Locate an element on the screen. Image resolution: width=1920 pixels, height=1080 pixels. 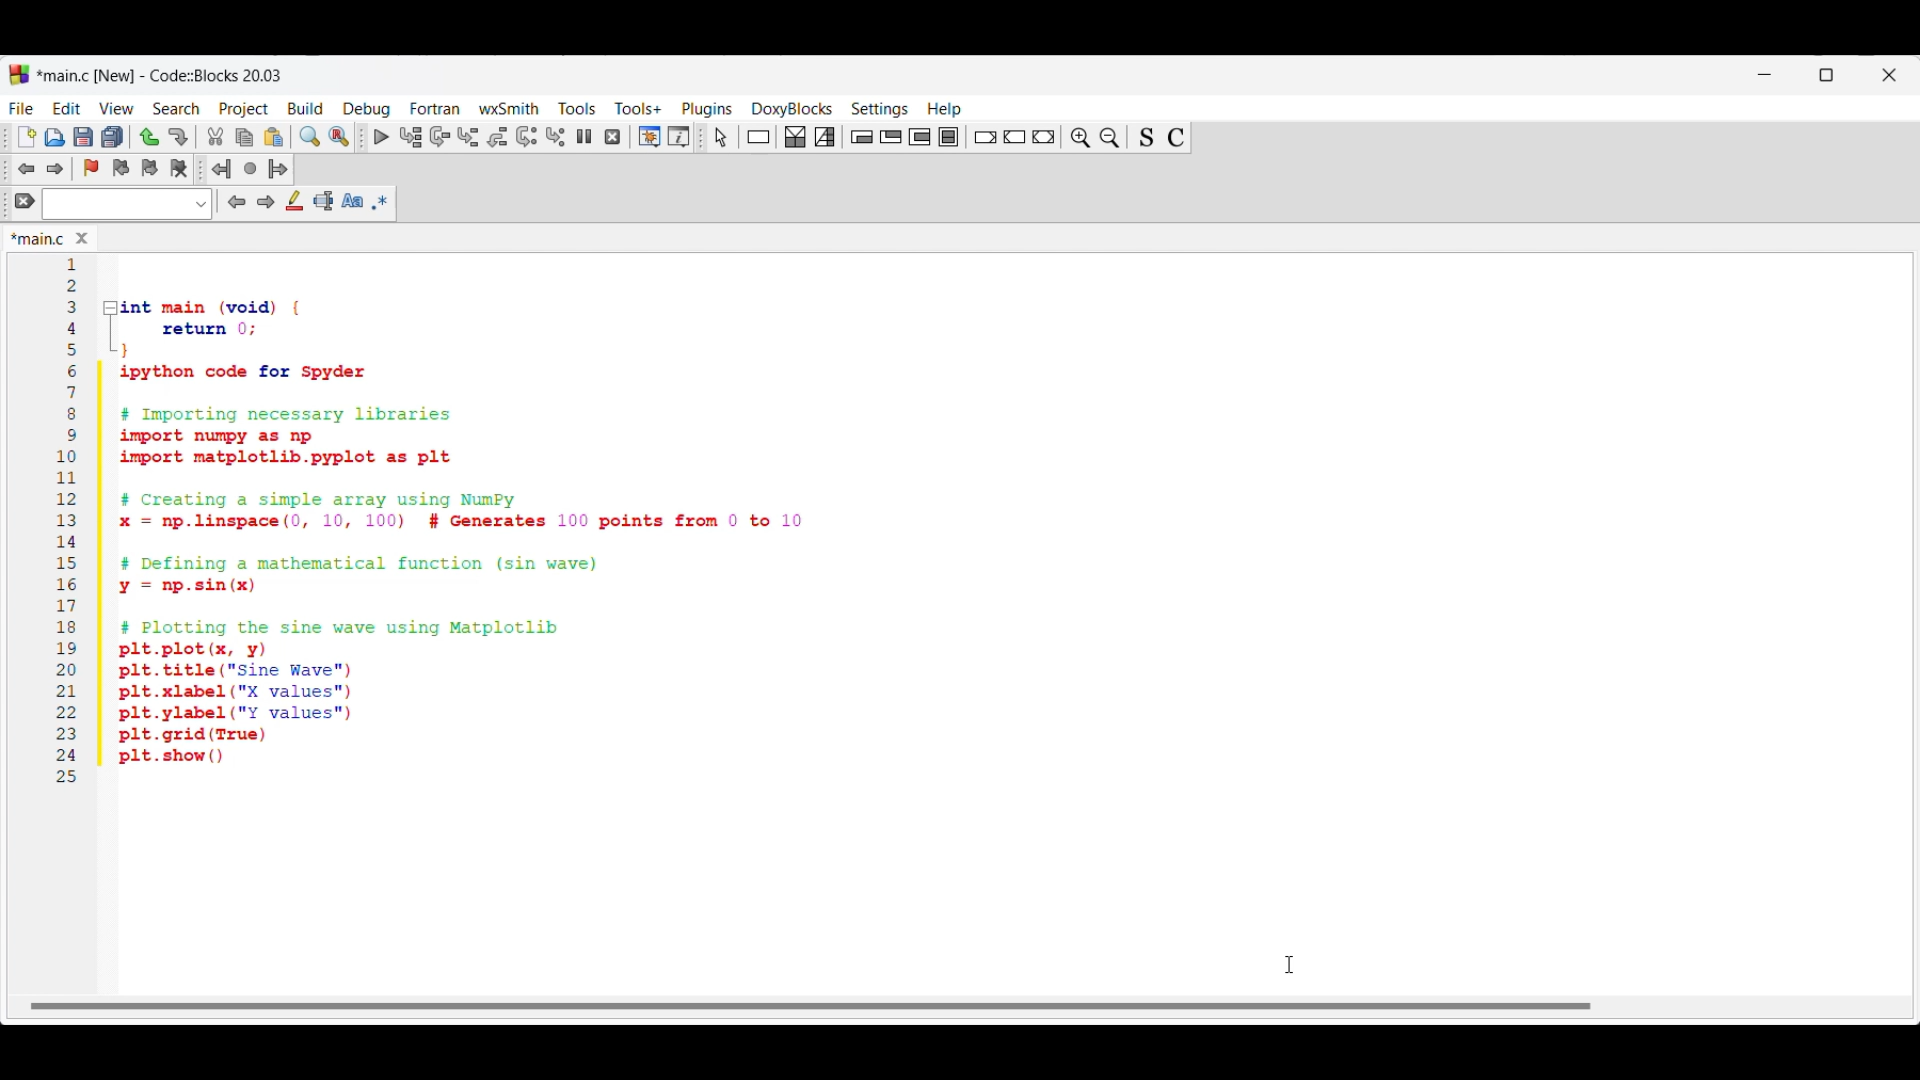
Zoom in is located at coordinates (1080, 138).